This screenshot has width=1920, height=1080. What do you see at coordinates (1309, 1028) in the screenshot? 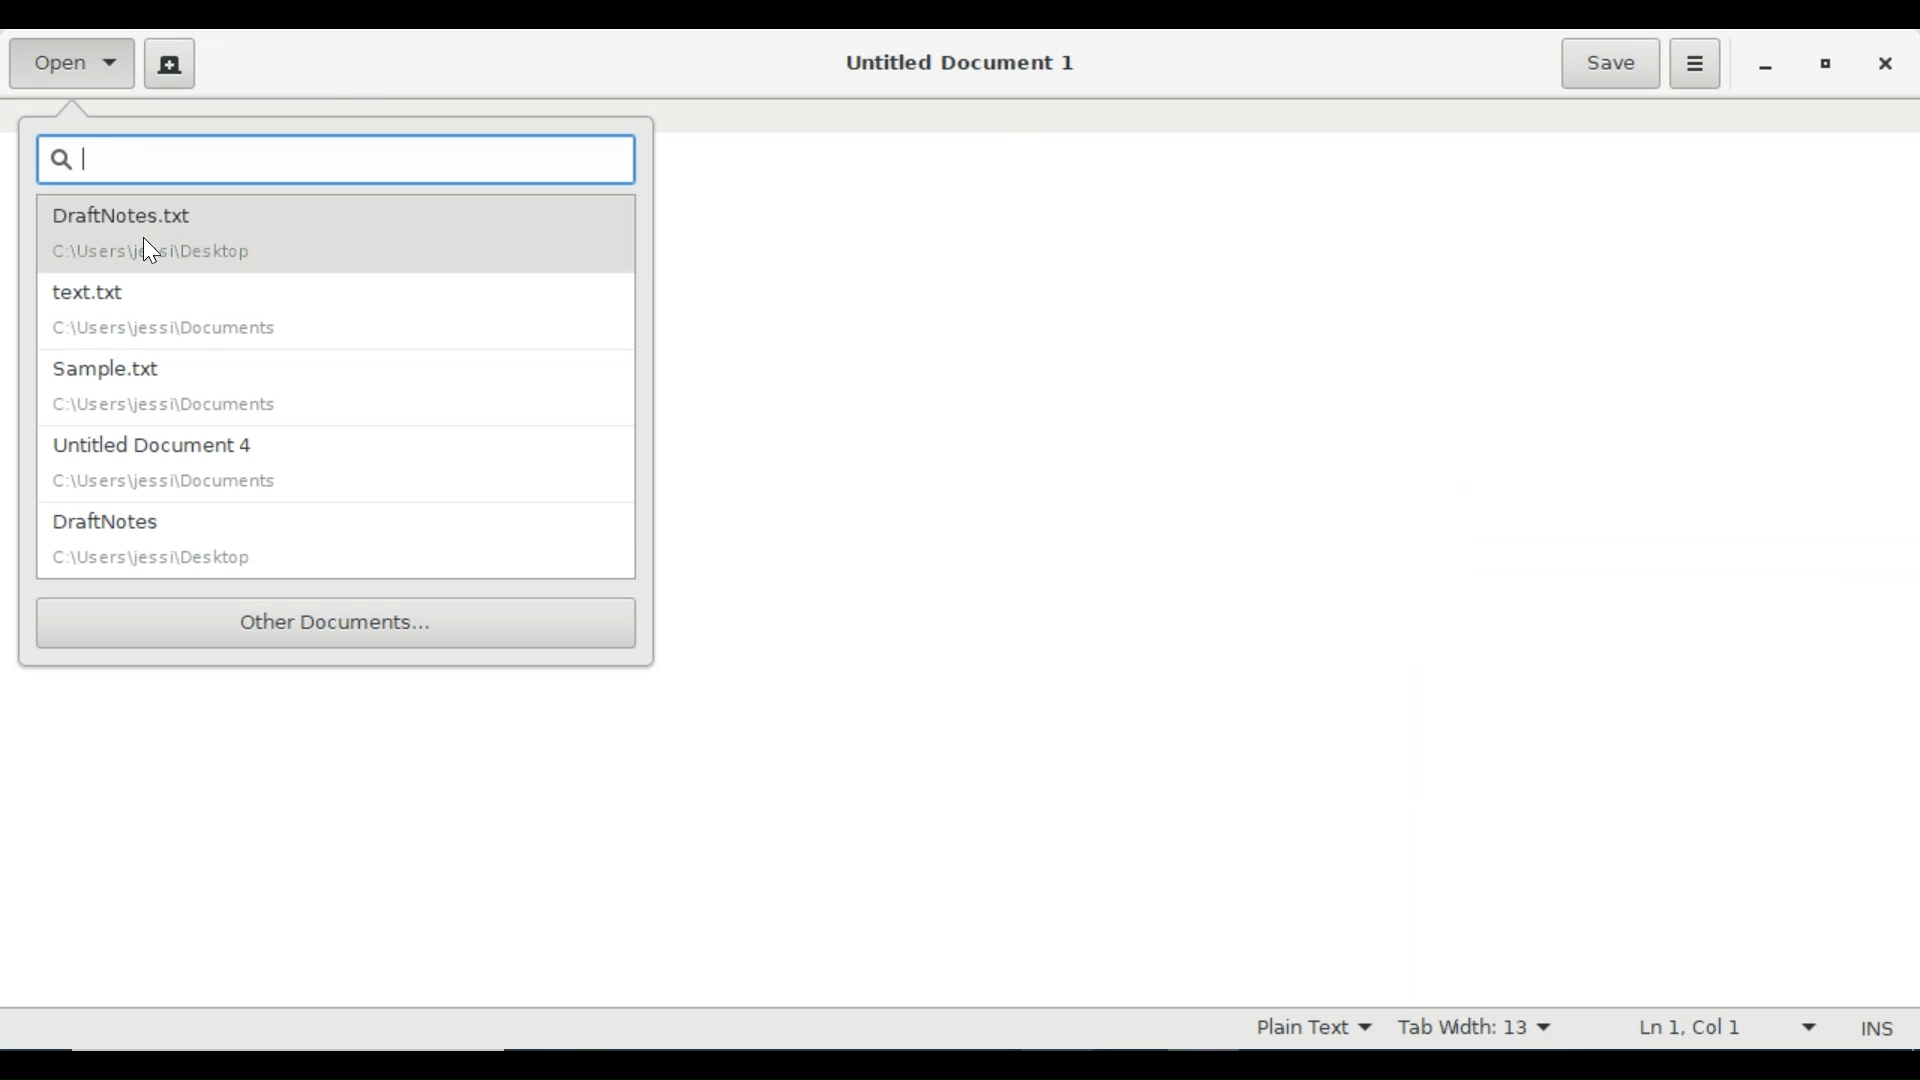
I see `File type` at bounding box center [1309, 1028].